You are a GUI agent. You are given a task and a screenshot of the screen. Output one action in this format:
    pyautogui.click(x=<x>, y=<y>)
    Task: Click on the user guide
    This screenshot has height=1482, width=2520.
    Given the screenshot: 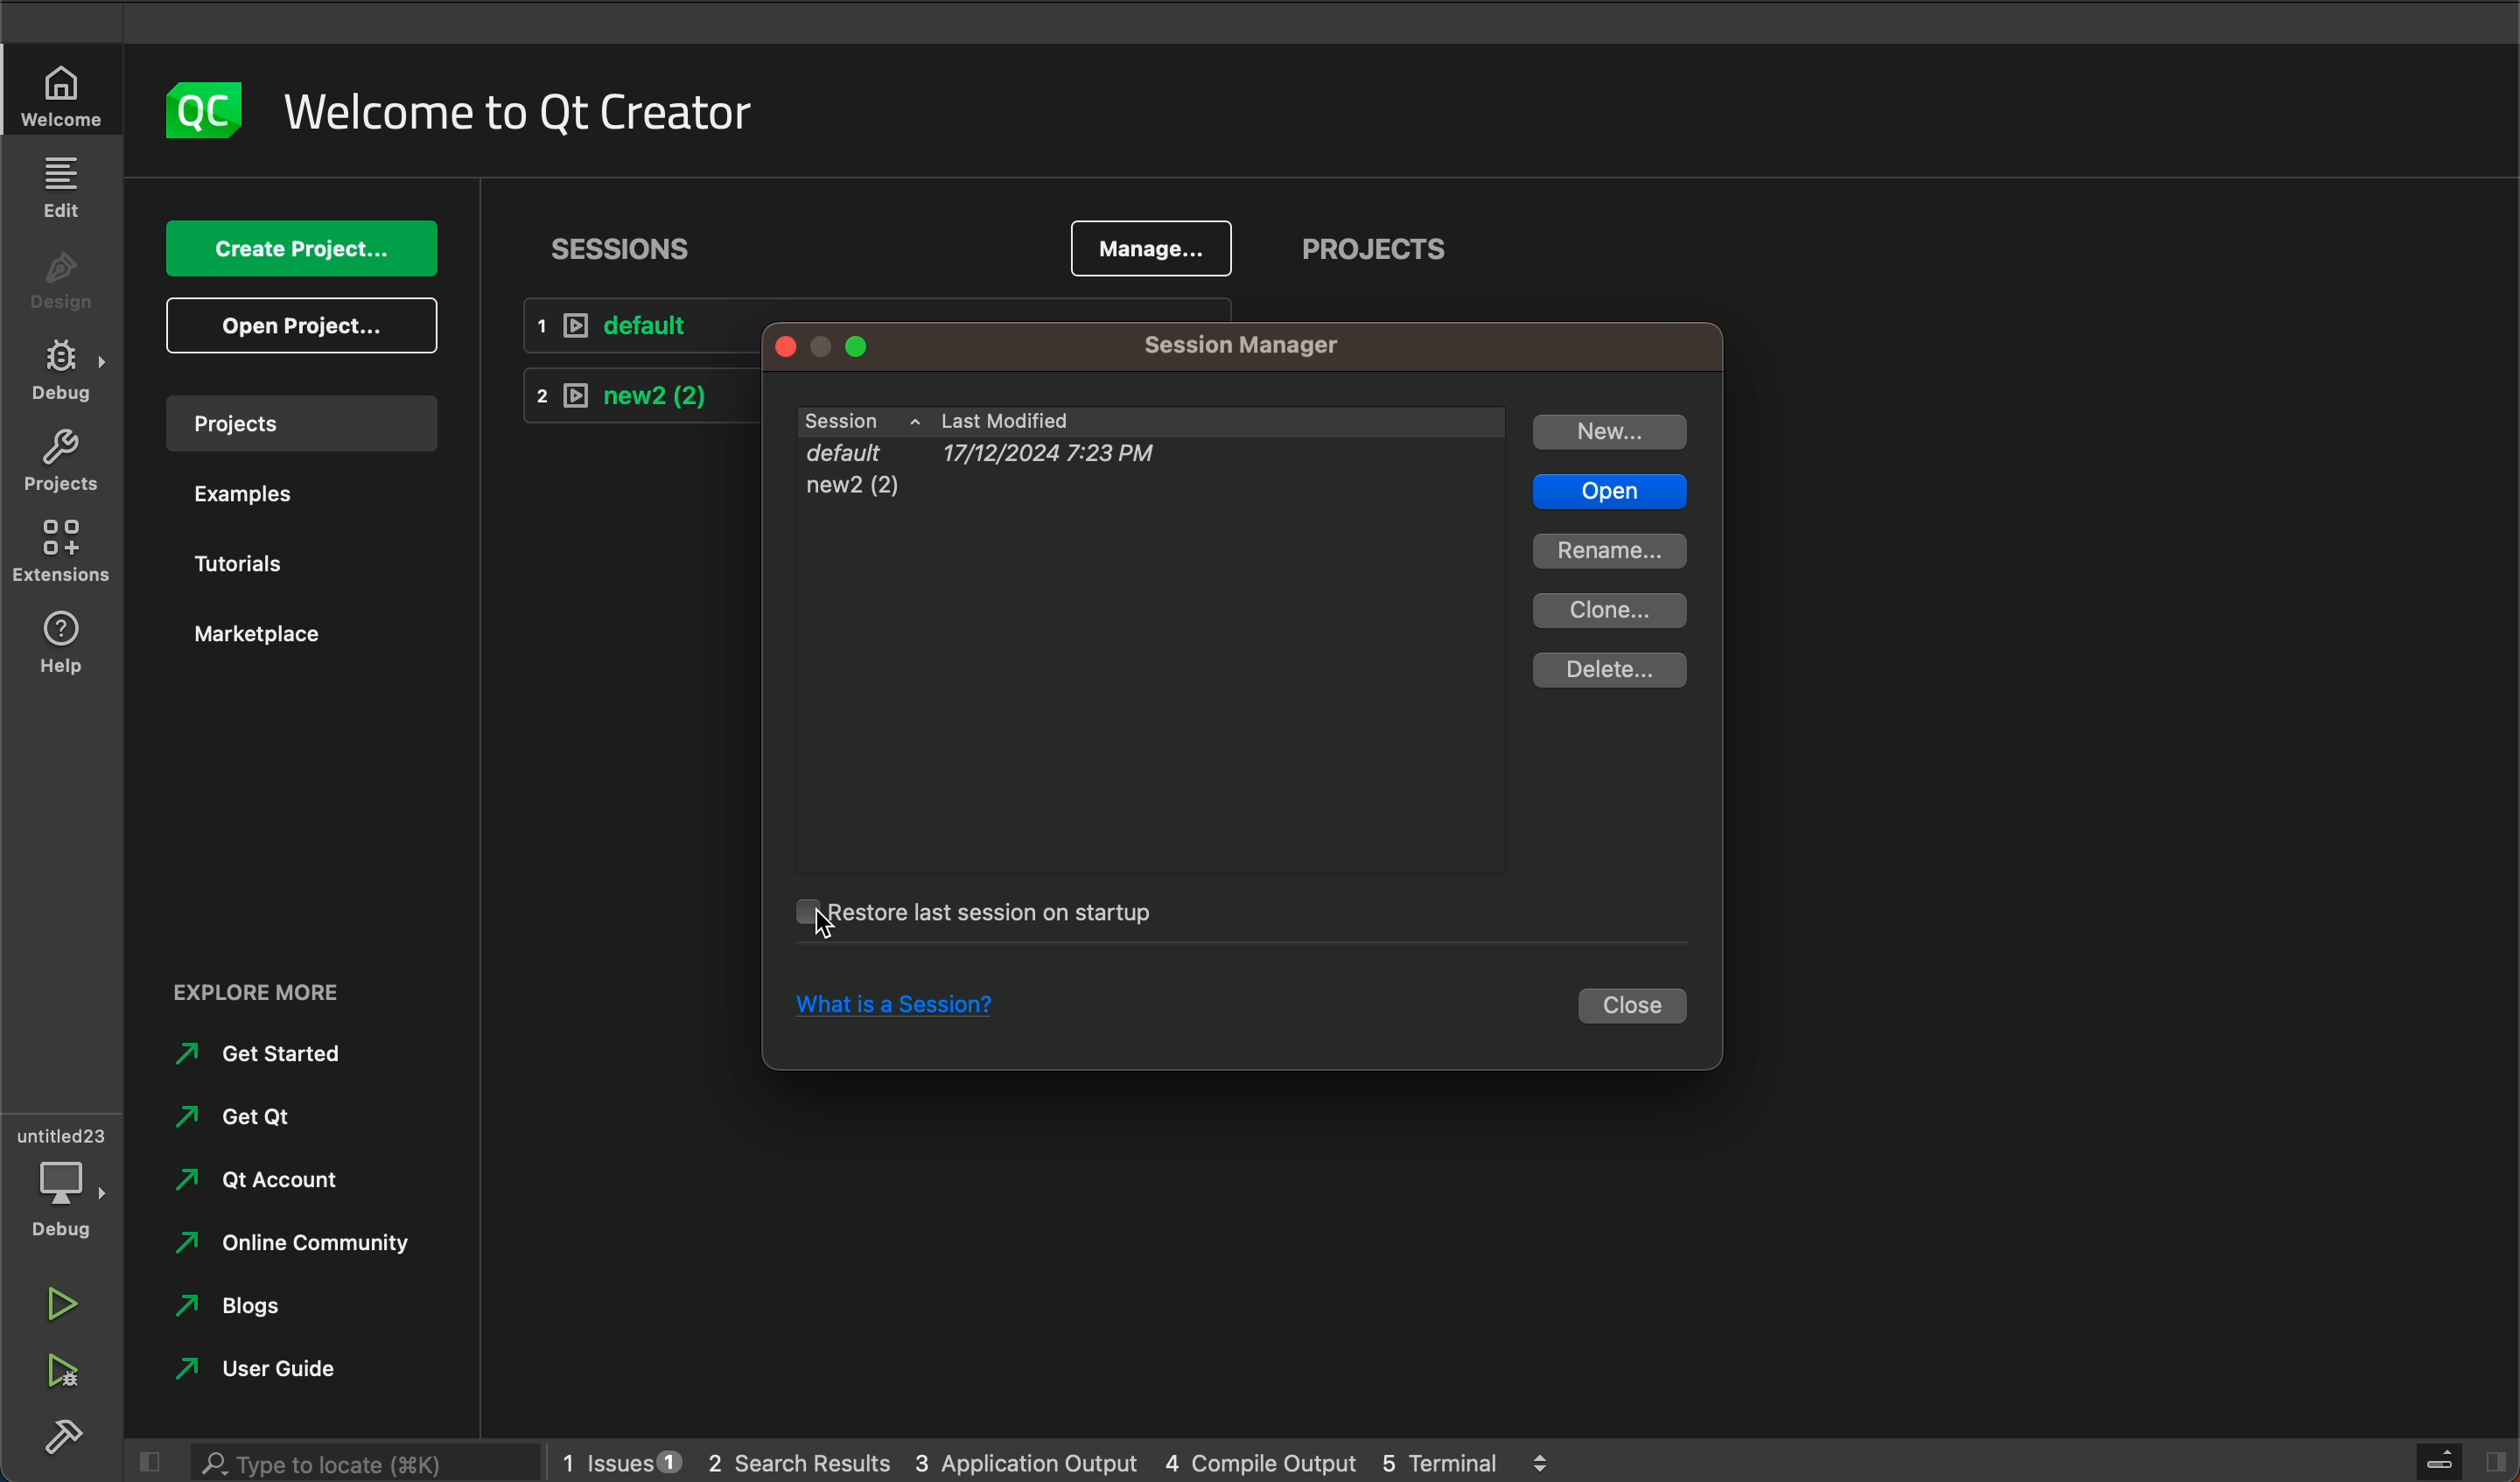 What is the action you would take?
    pyautogui.click(x=260, y=1368)
    